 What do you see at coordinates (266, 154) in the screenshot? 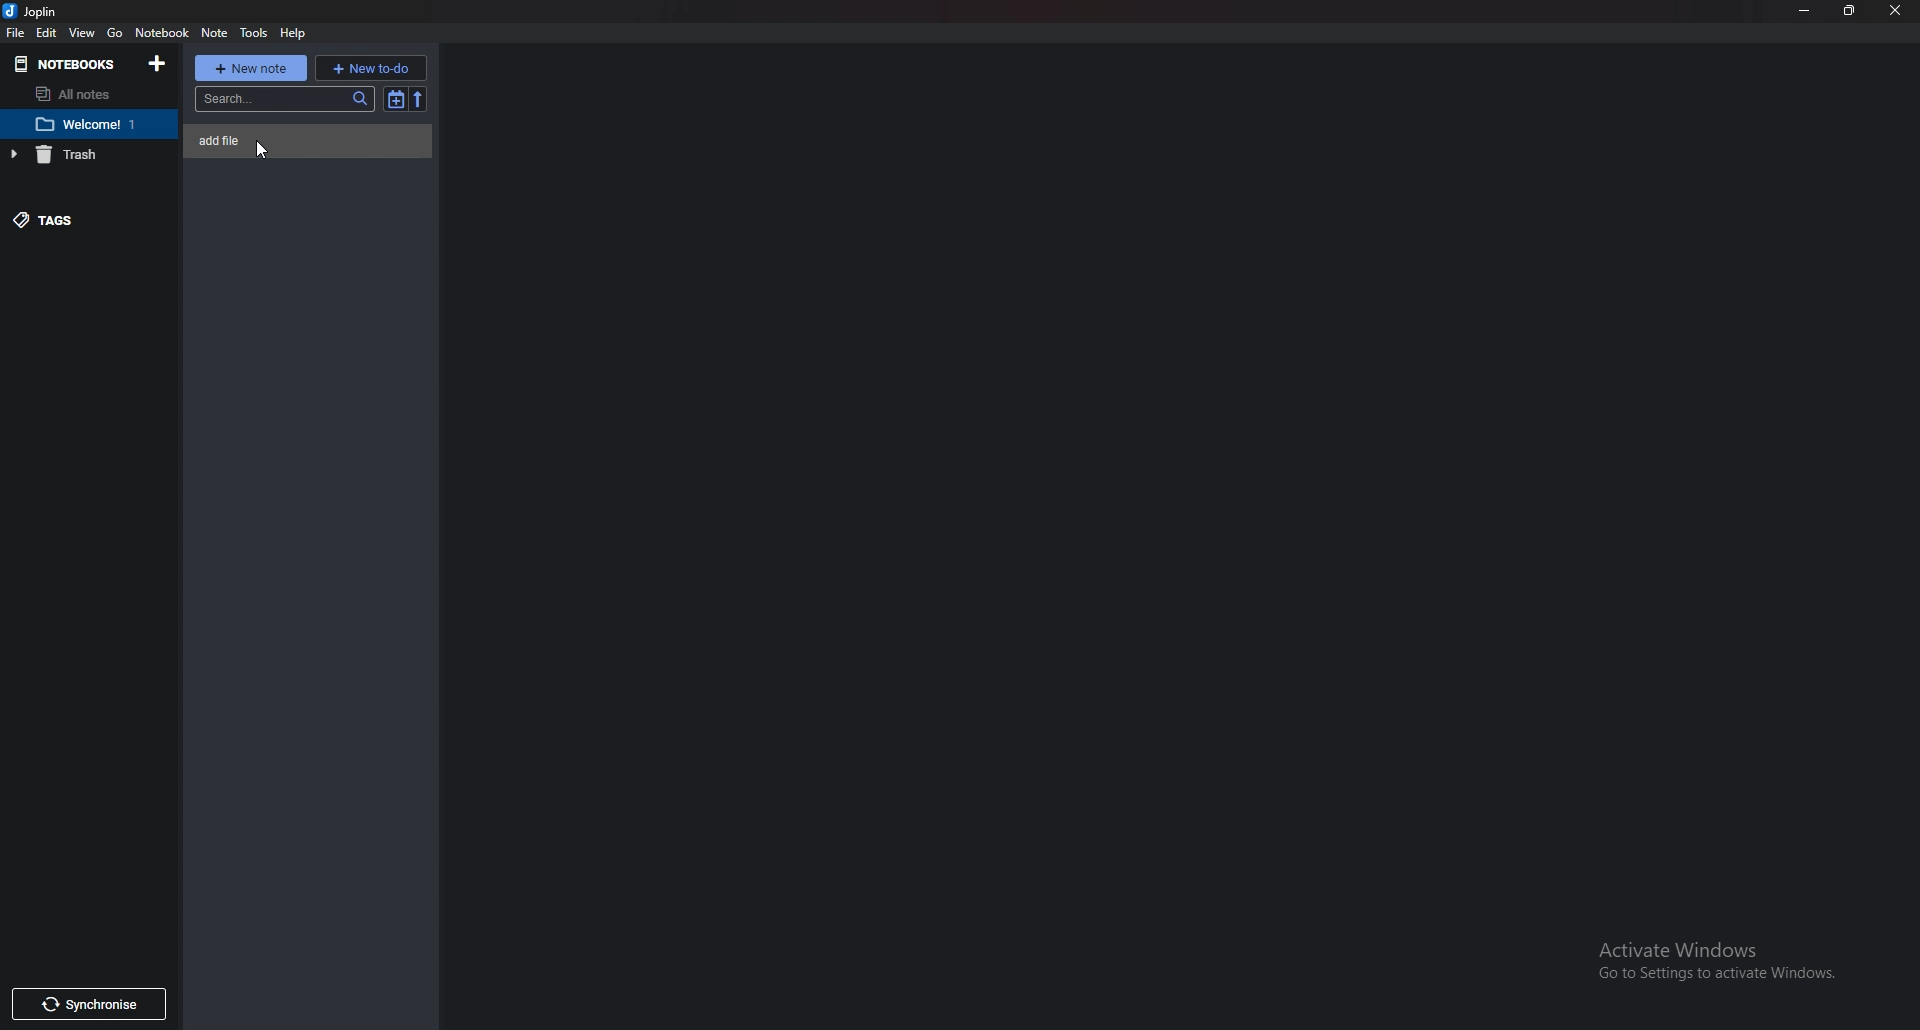
I see `cursor` at bounding box center [266, 154].